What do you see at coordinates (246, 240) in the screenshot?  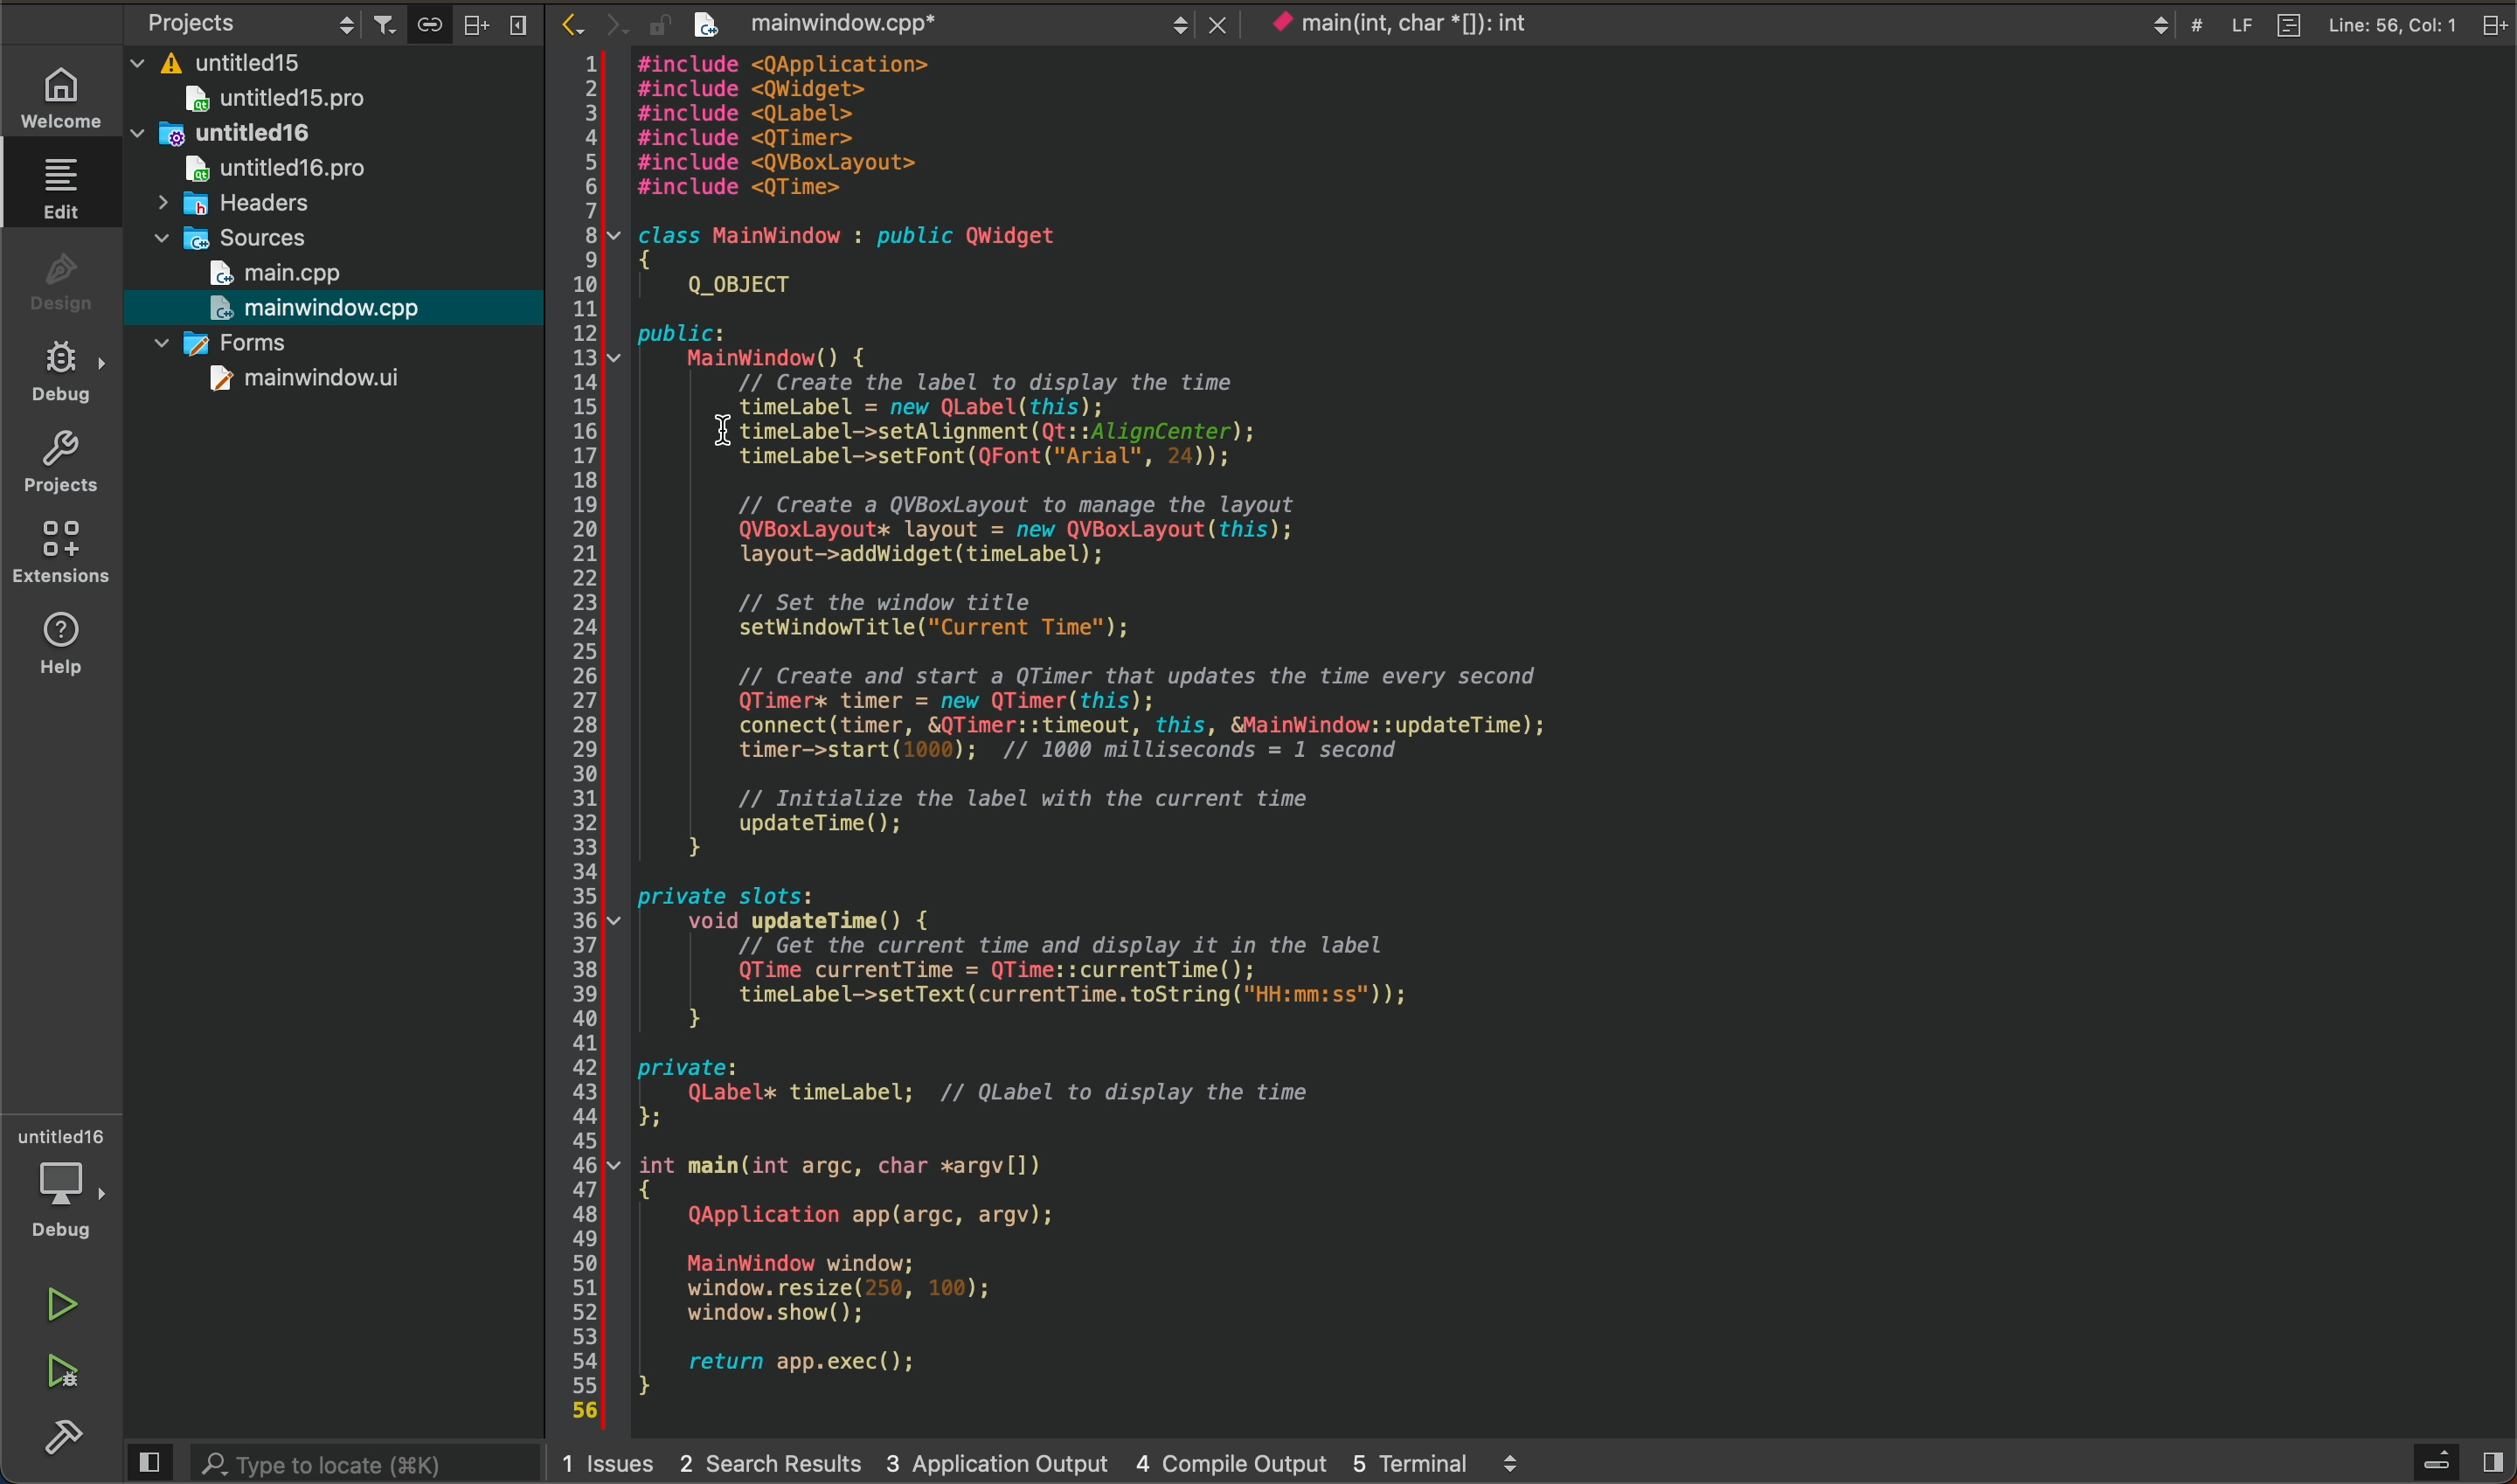 I see `sources` at bounding box center [246, 240].